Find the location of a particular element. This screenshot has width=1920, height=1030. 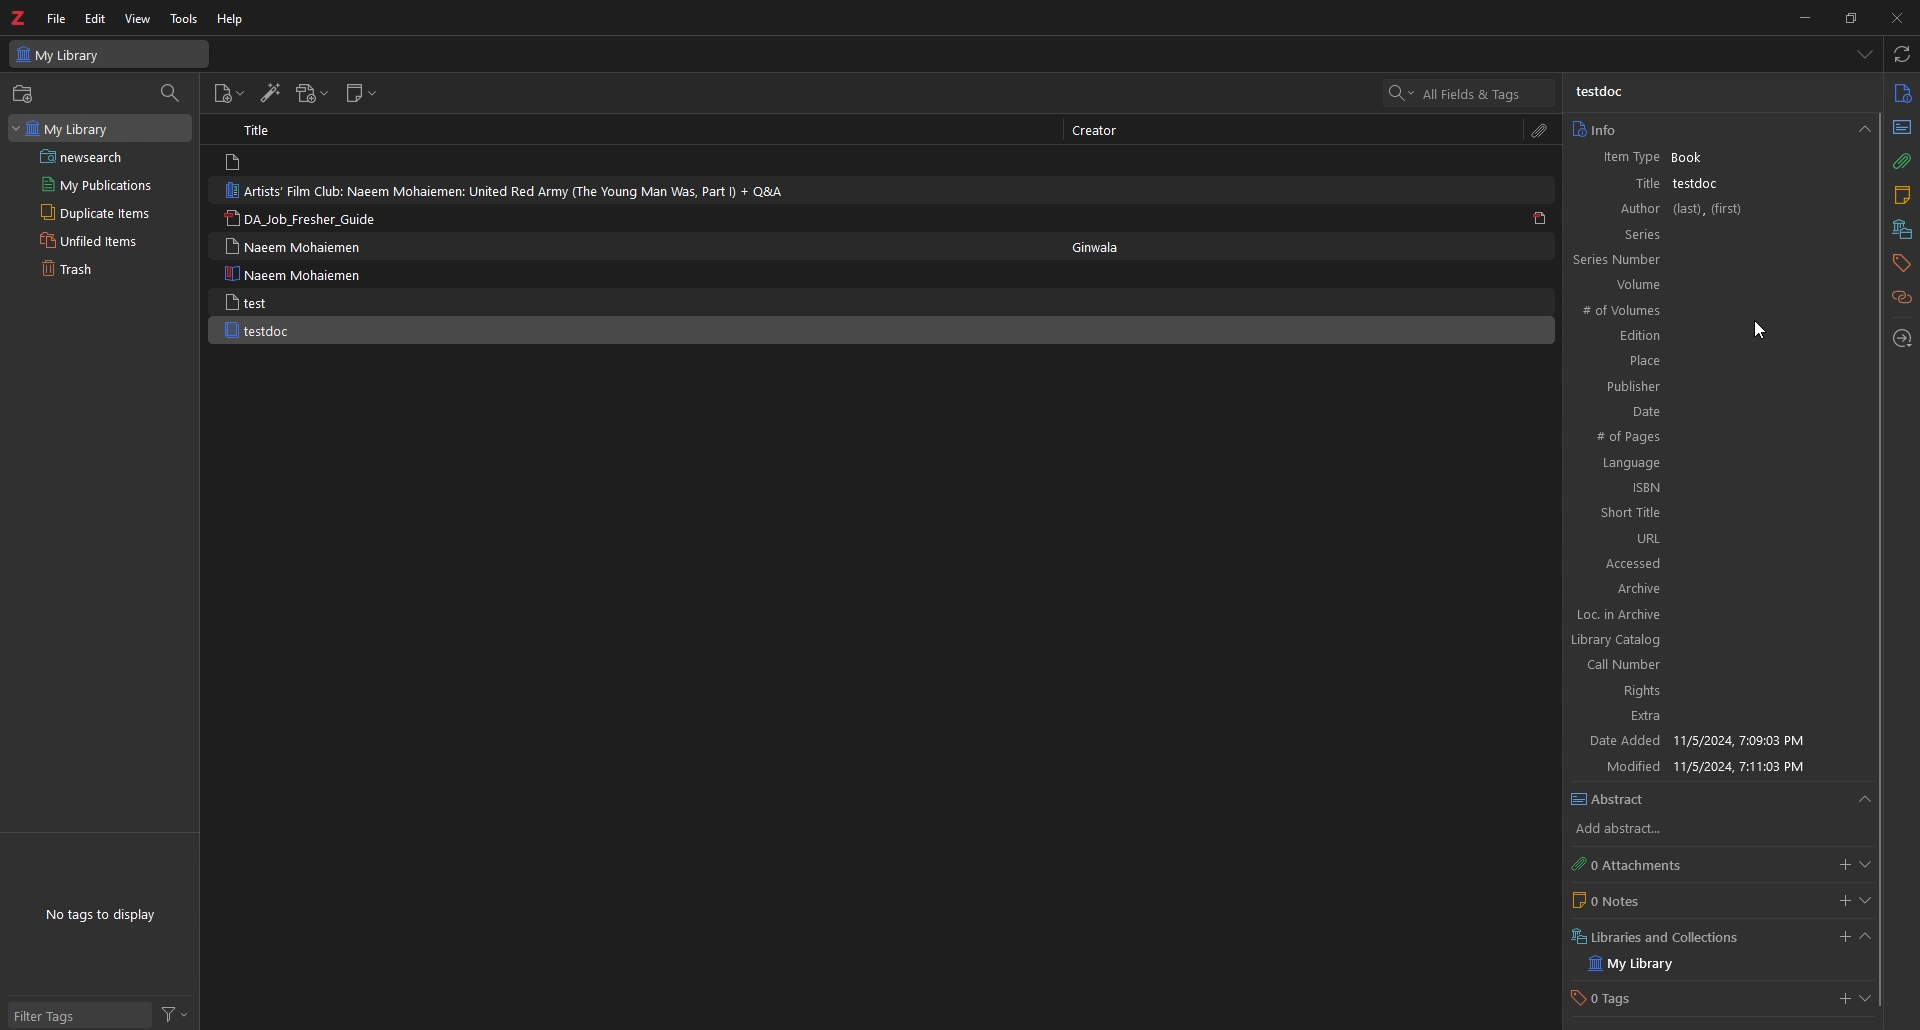

# of Volumes is located at coordinates (1635, 311).